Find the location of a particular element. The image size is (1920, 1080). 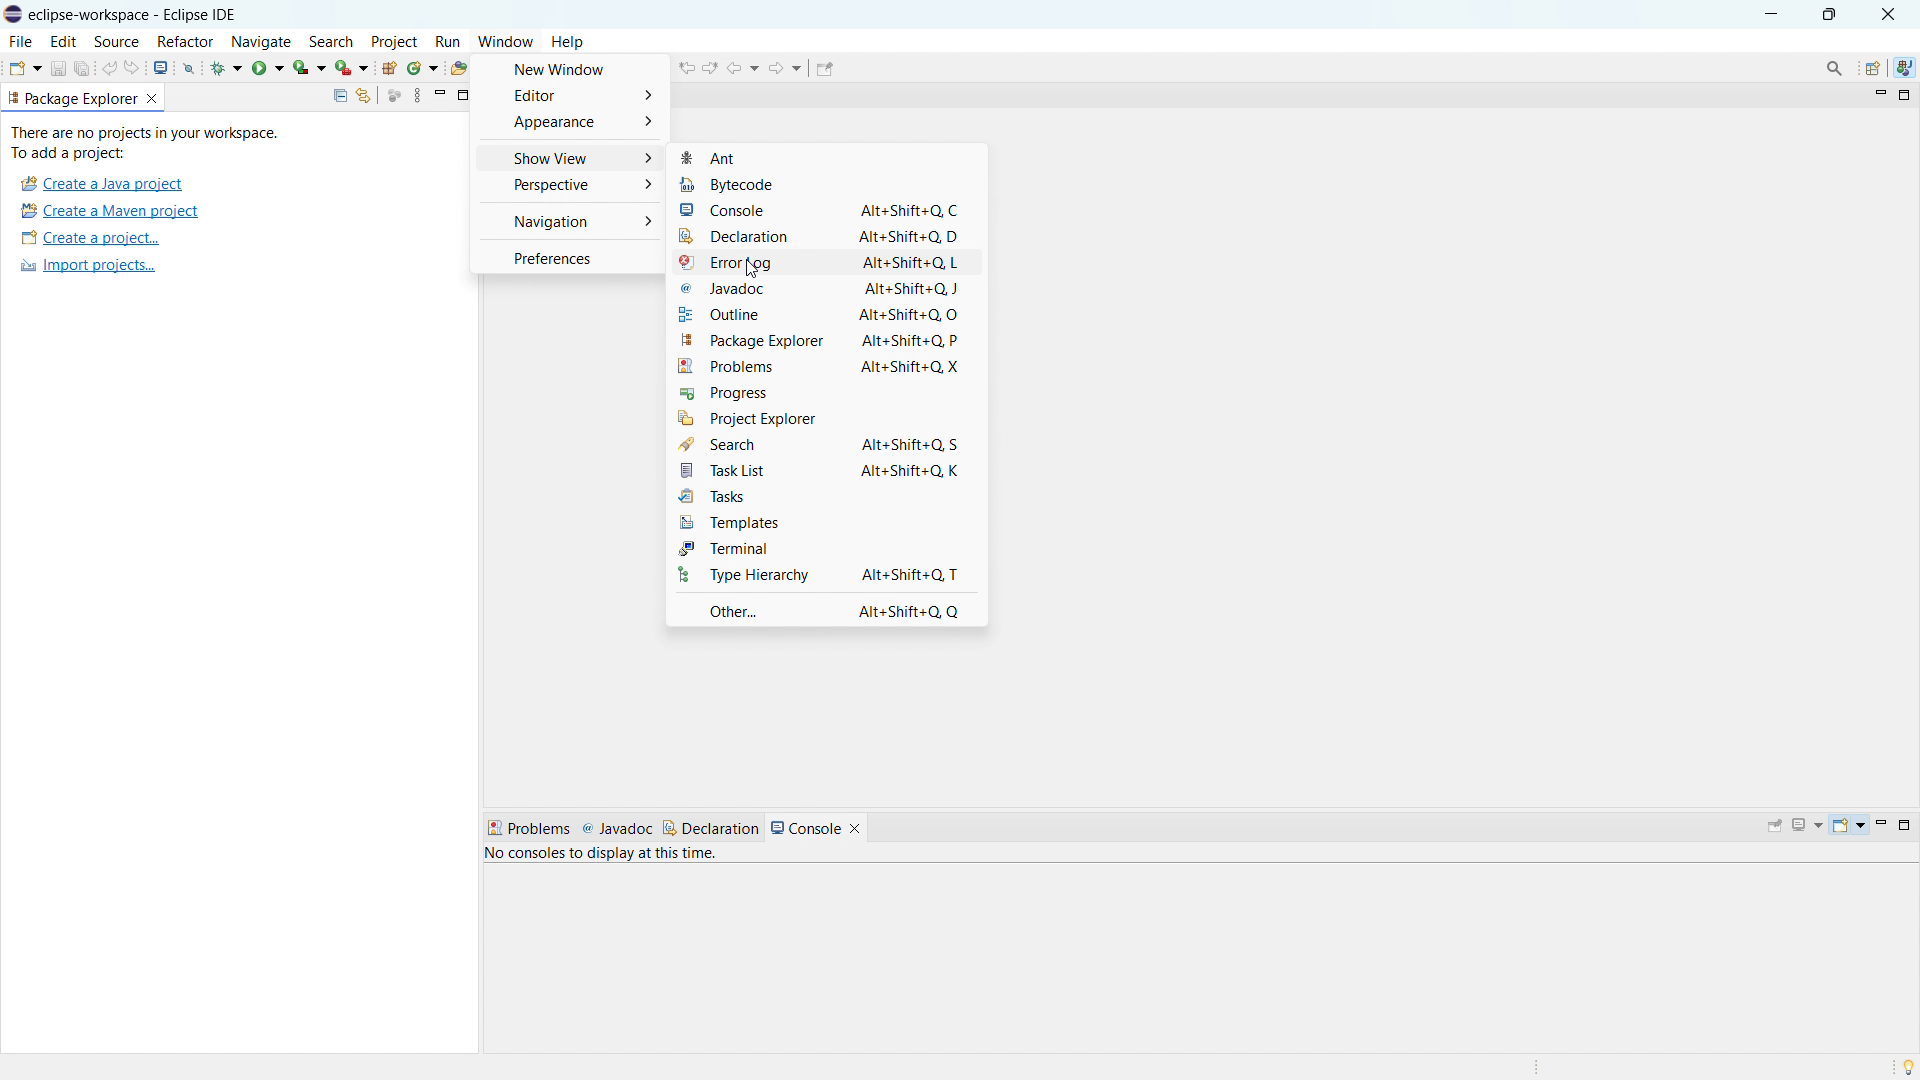

new java type is located at coordinates (389, 68).